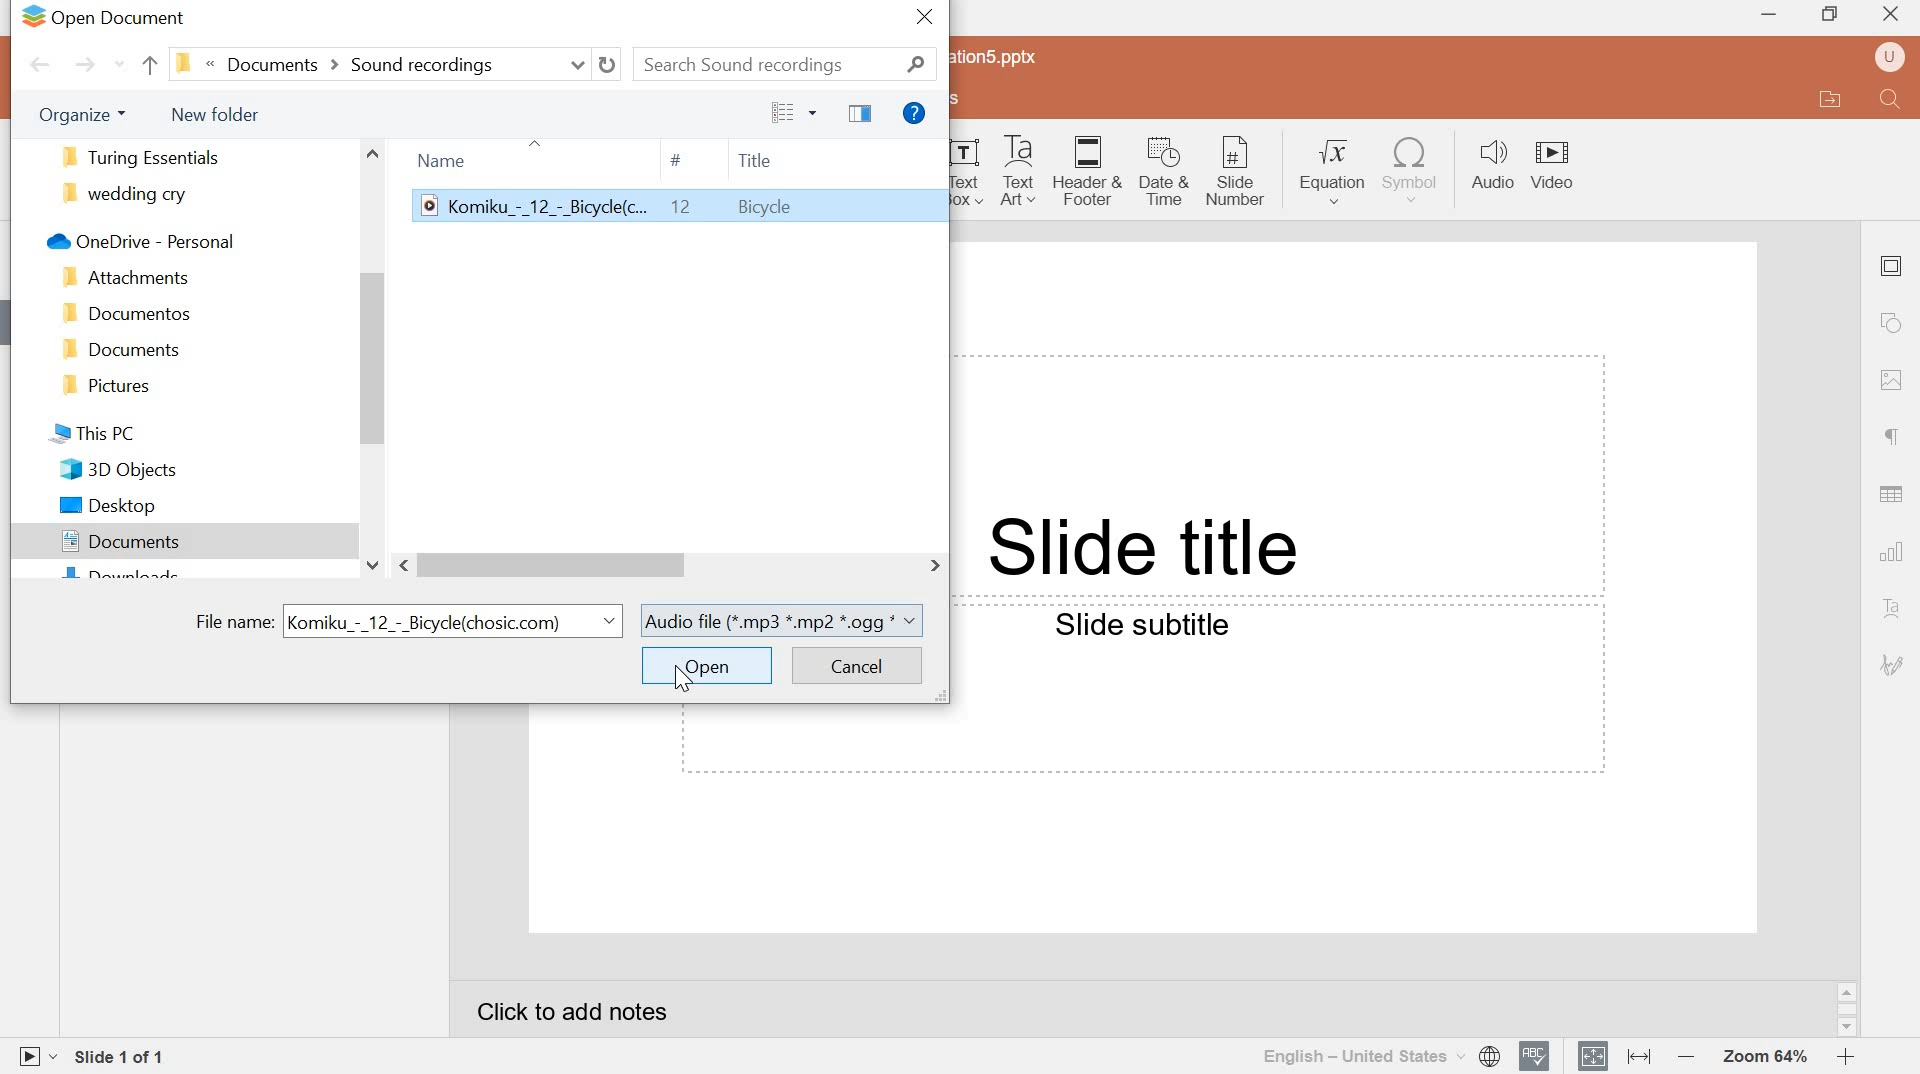 The height and width of the screenshot is (1074, 1920). Describe the element at coordinates (232, 621) in the screenshot. I see `file name` at that location.